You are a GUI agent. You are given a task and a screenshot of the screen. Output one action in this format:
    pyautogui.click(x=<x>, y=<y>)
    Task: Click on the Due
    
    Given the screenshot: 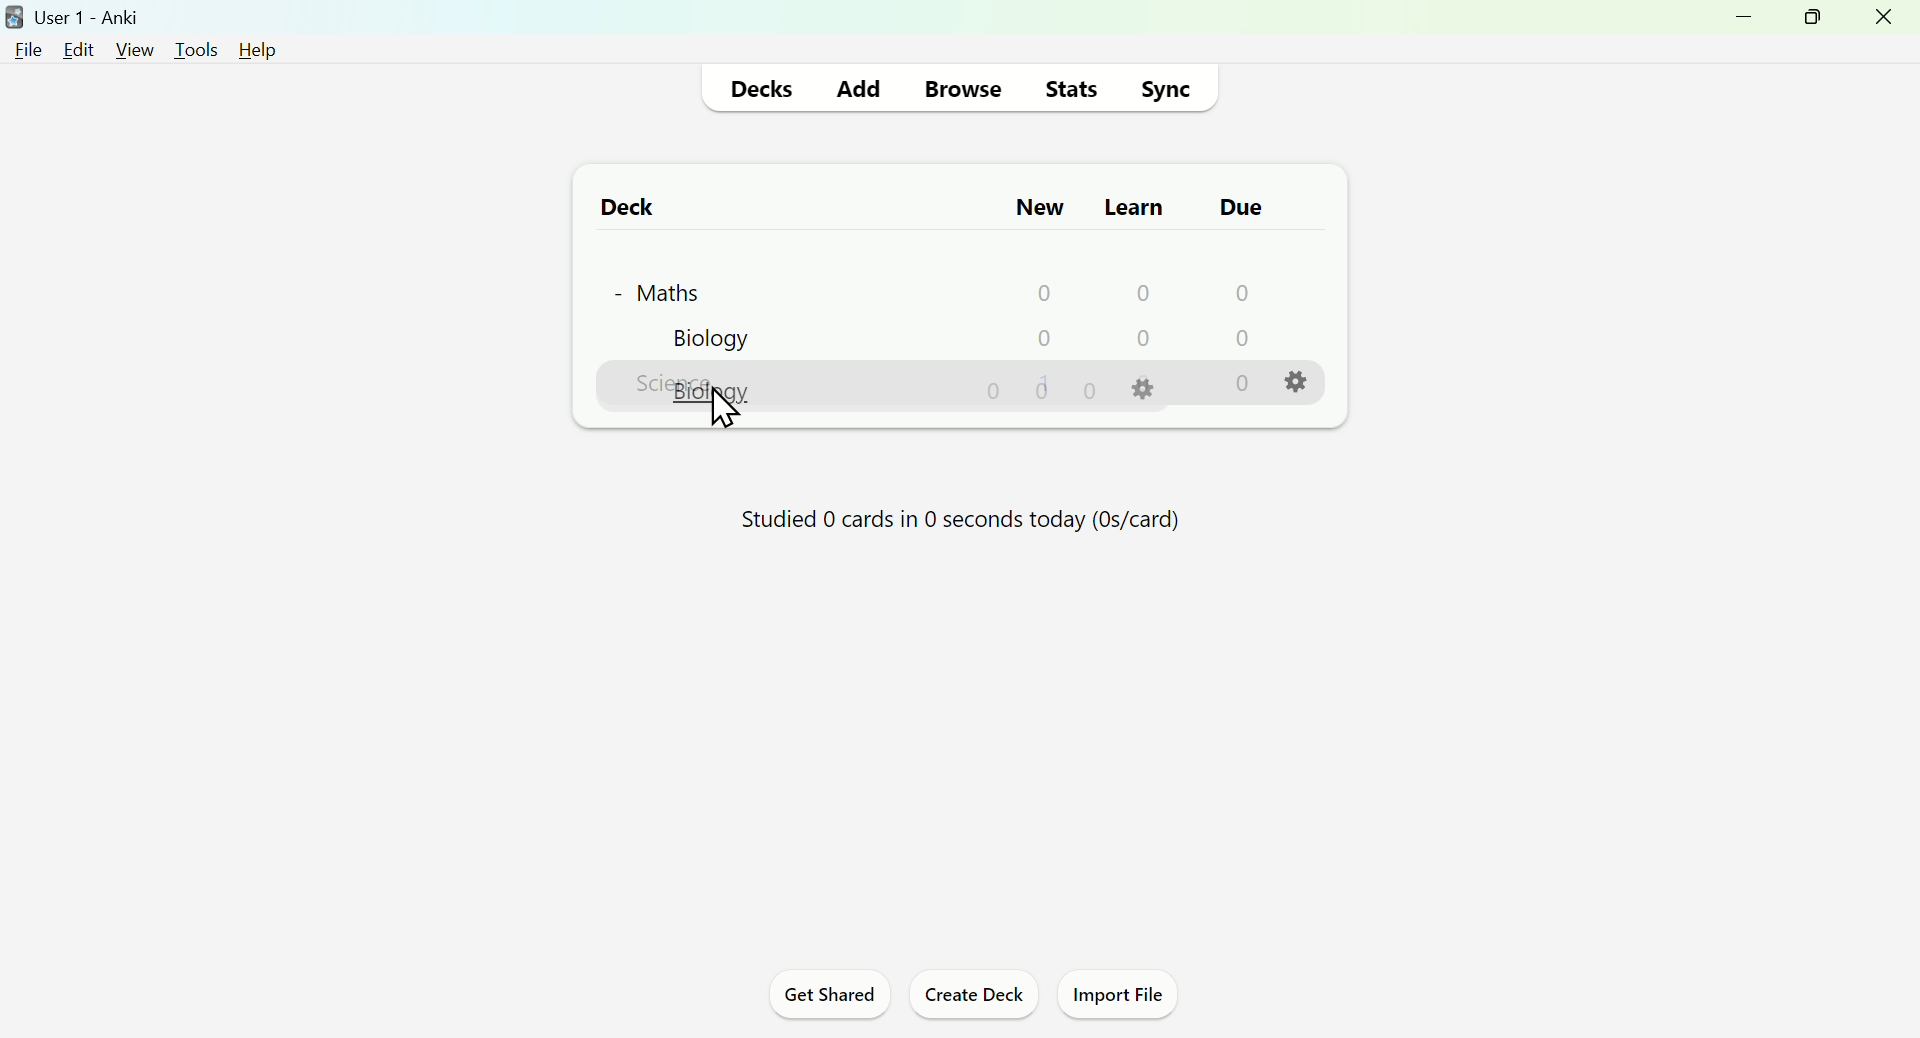 What is the action you would take?
    pyautogui.click(x=1235, y=207)
    